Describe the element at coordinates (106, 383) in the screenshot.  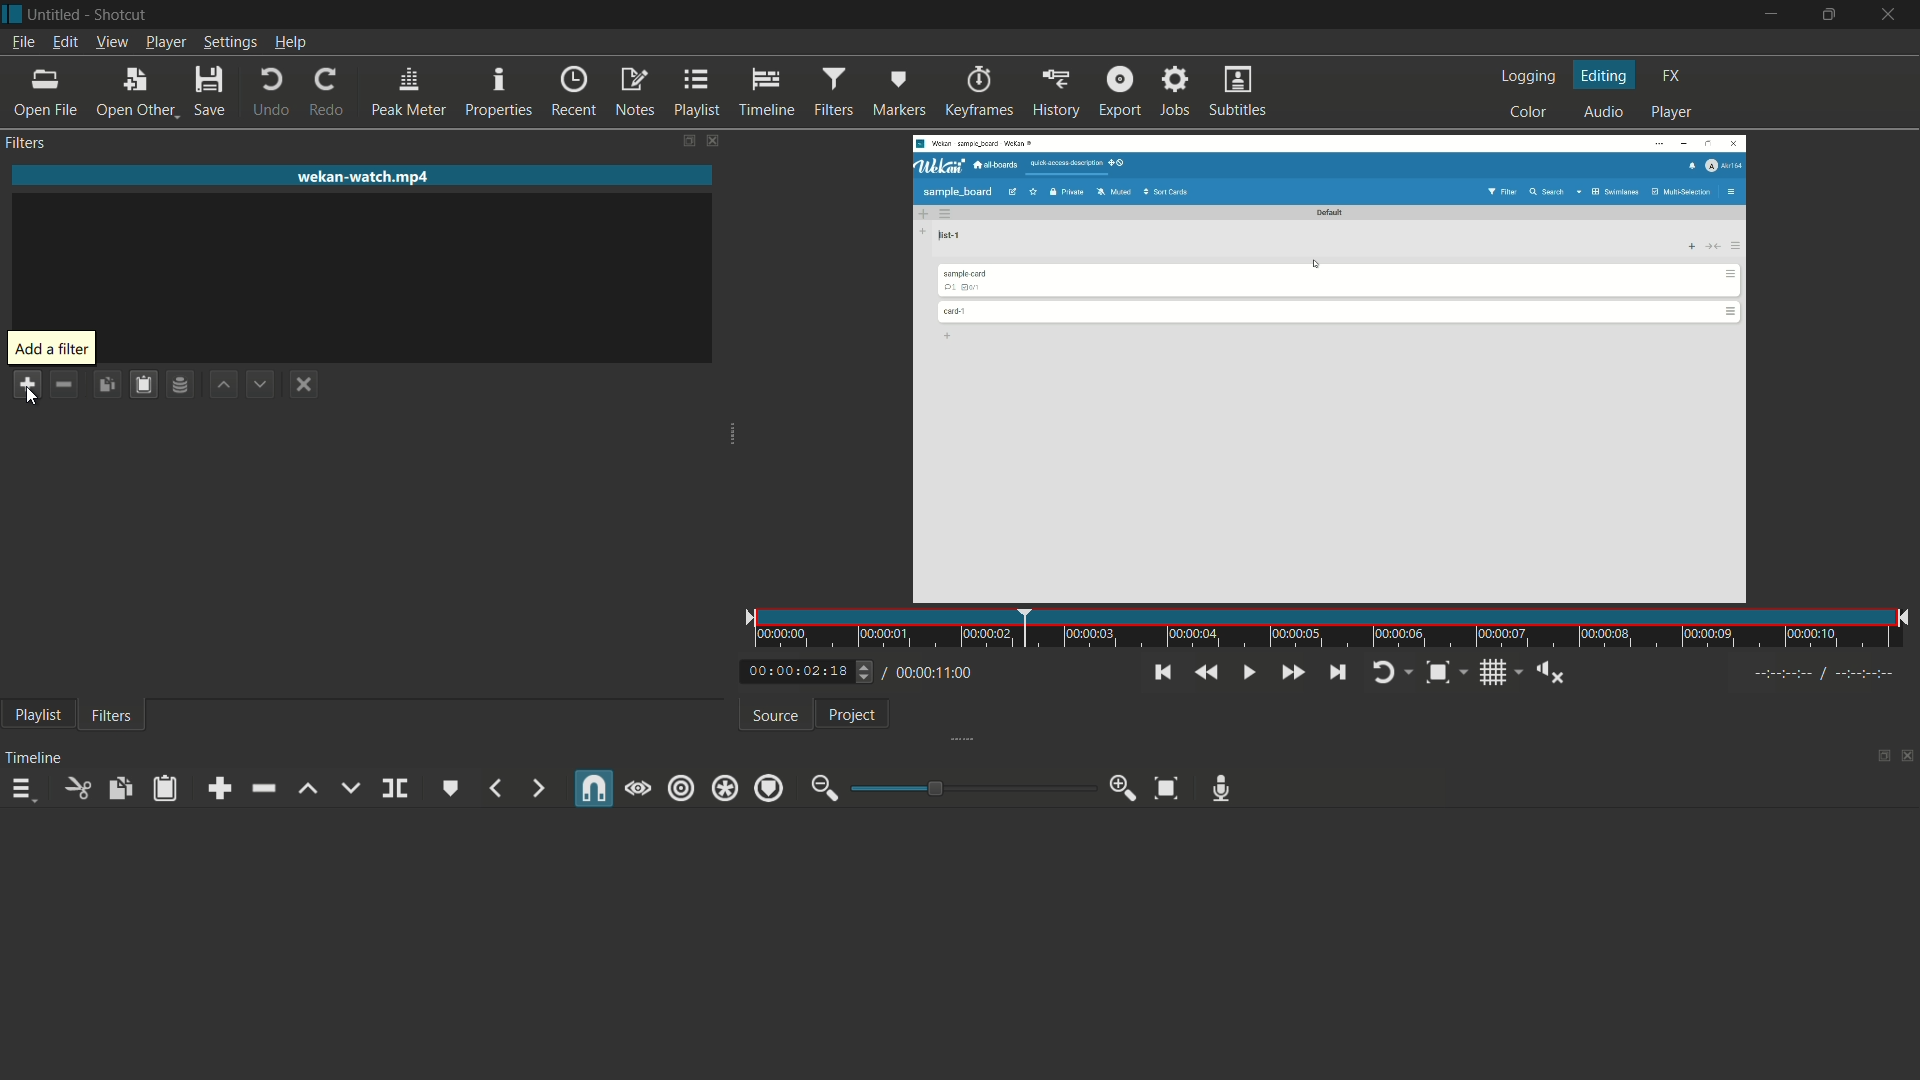
I see `copy checked filter` at that location.